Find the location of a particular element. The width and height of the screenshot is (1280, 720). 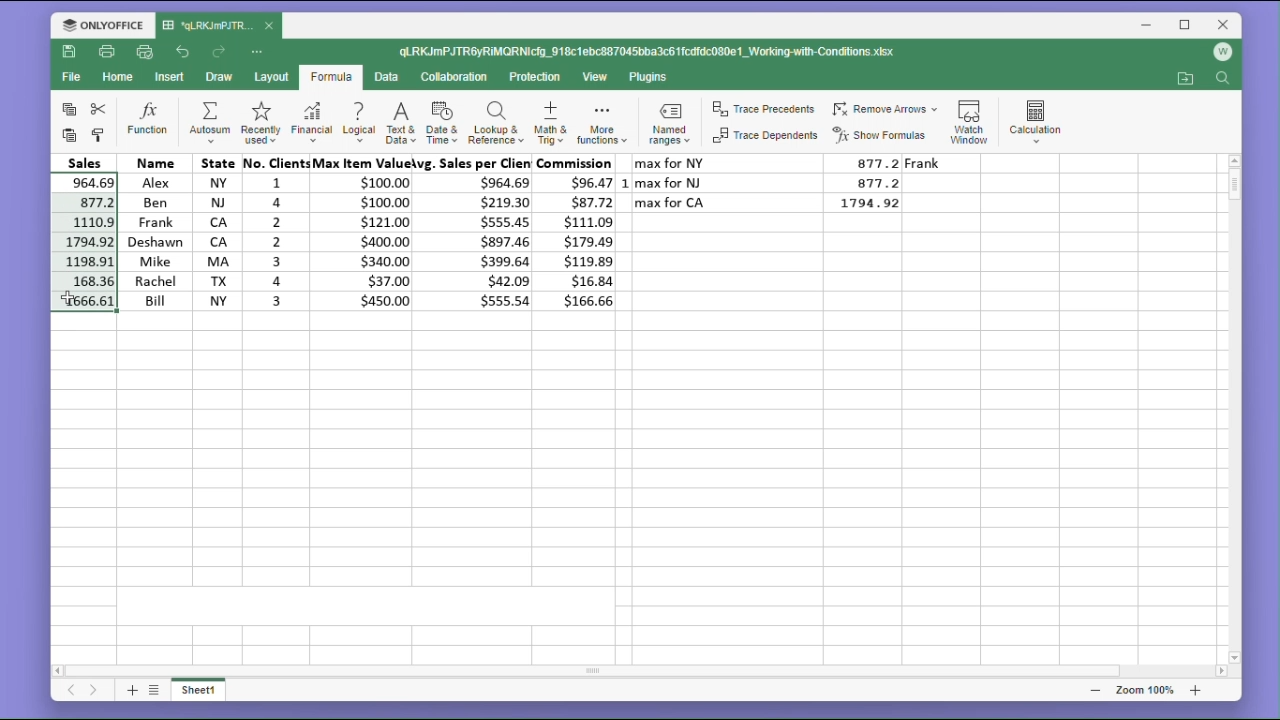

scroll left is located at coordinates (59, 668).